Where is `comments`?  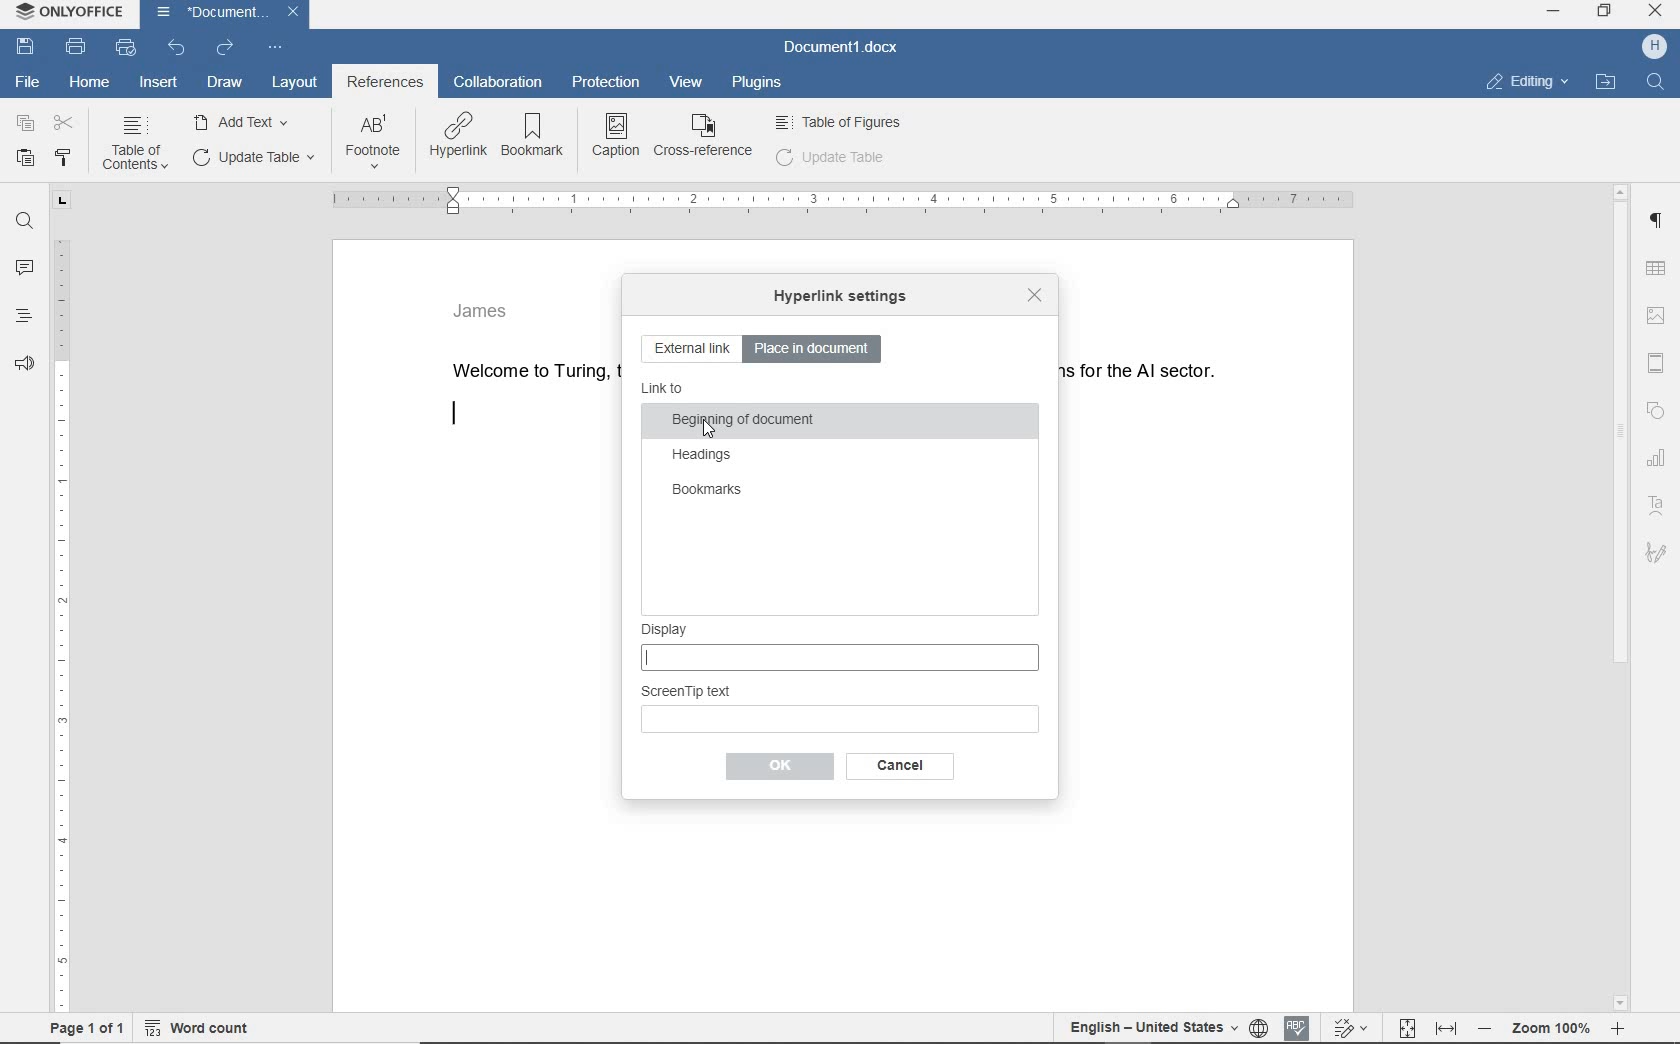 comments is located at coordinates (26, 268).